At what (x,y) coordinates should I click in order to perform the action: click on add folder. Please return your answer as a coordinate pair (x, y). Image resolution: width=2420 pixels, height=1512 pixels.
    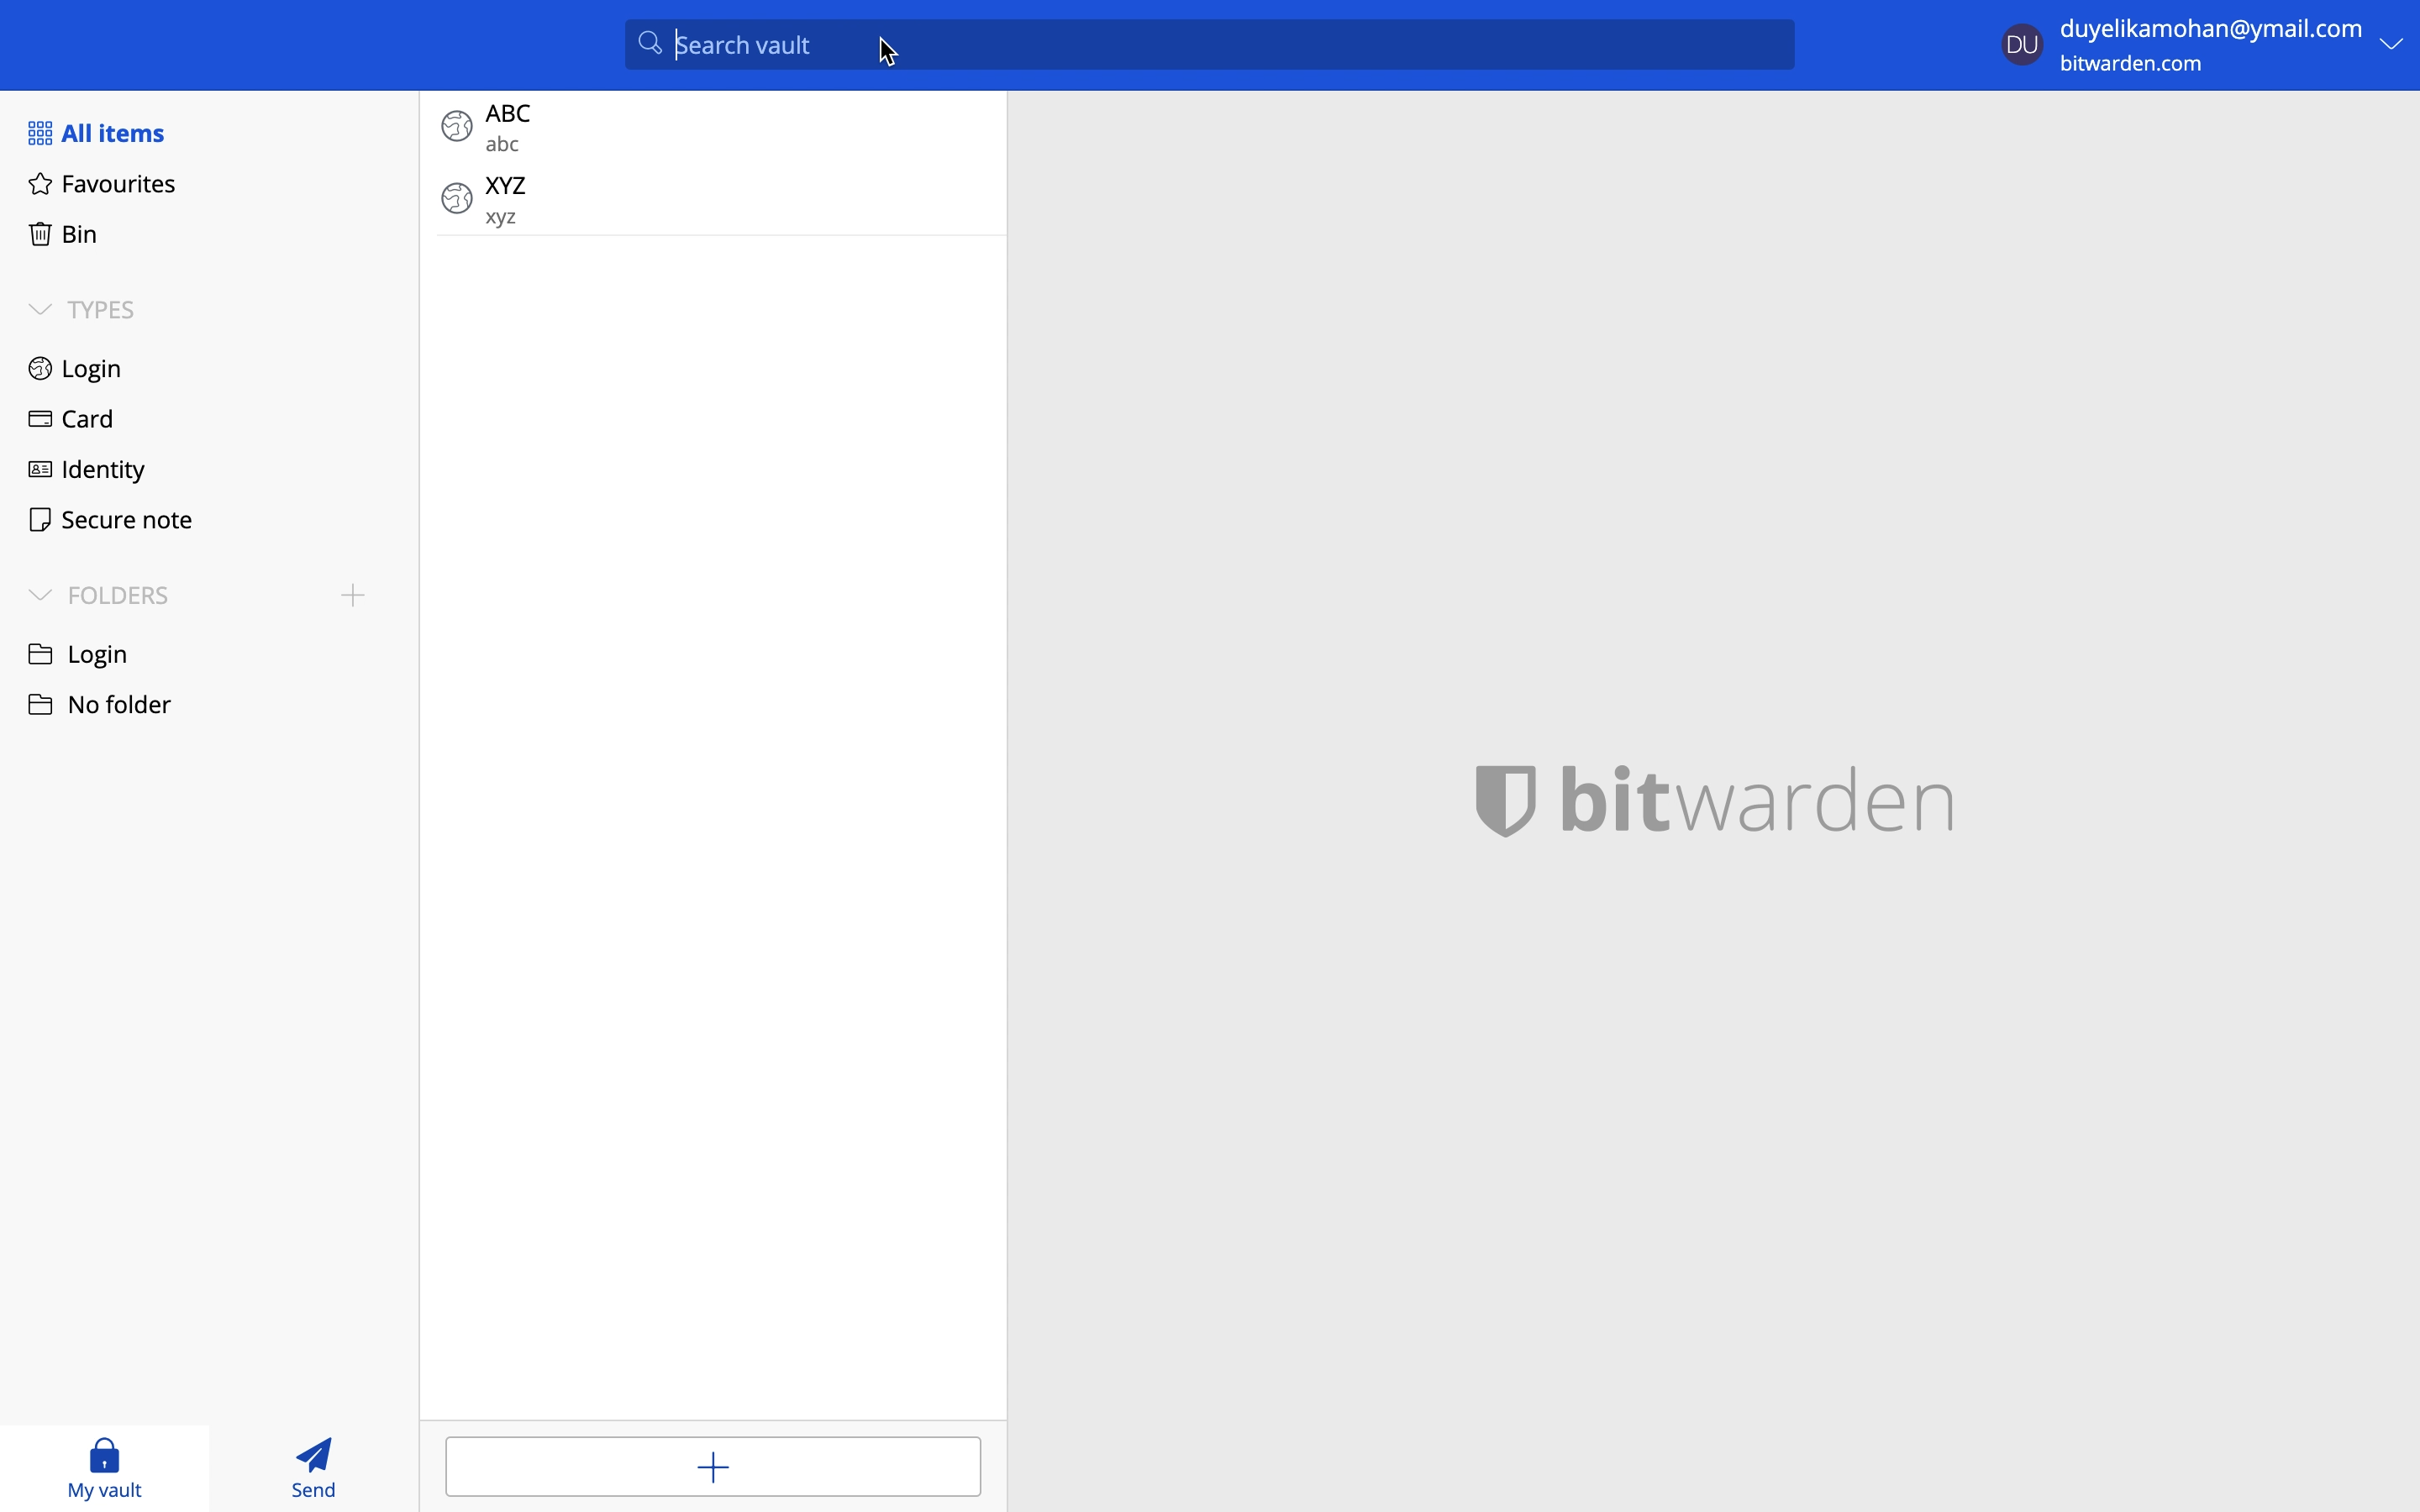
    Looking at the image, I should click on (352, 599).